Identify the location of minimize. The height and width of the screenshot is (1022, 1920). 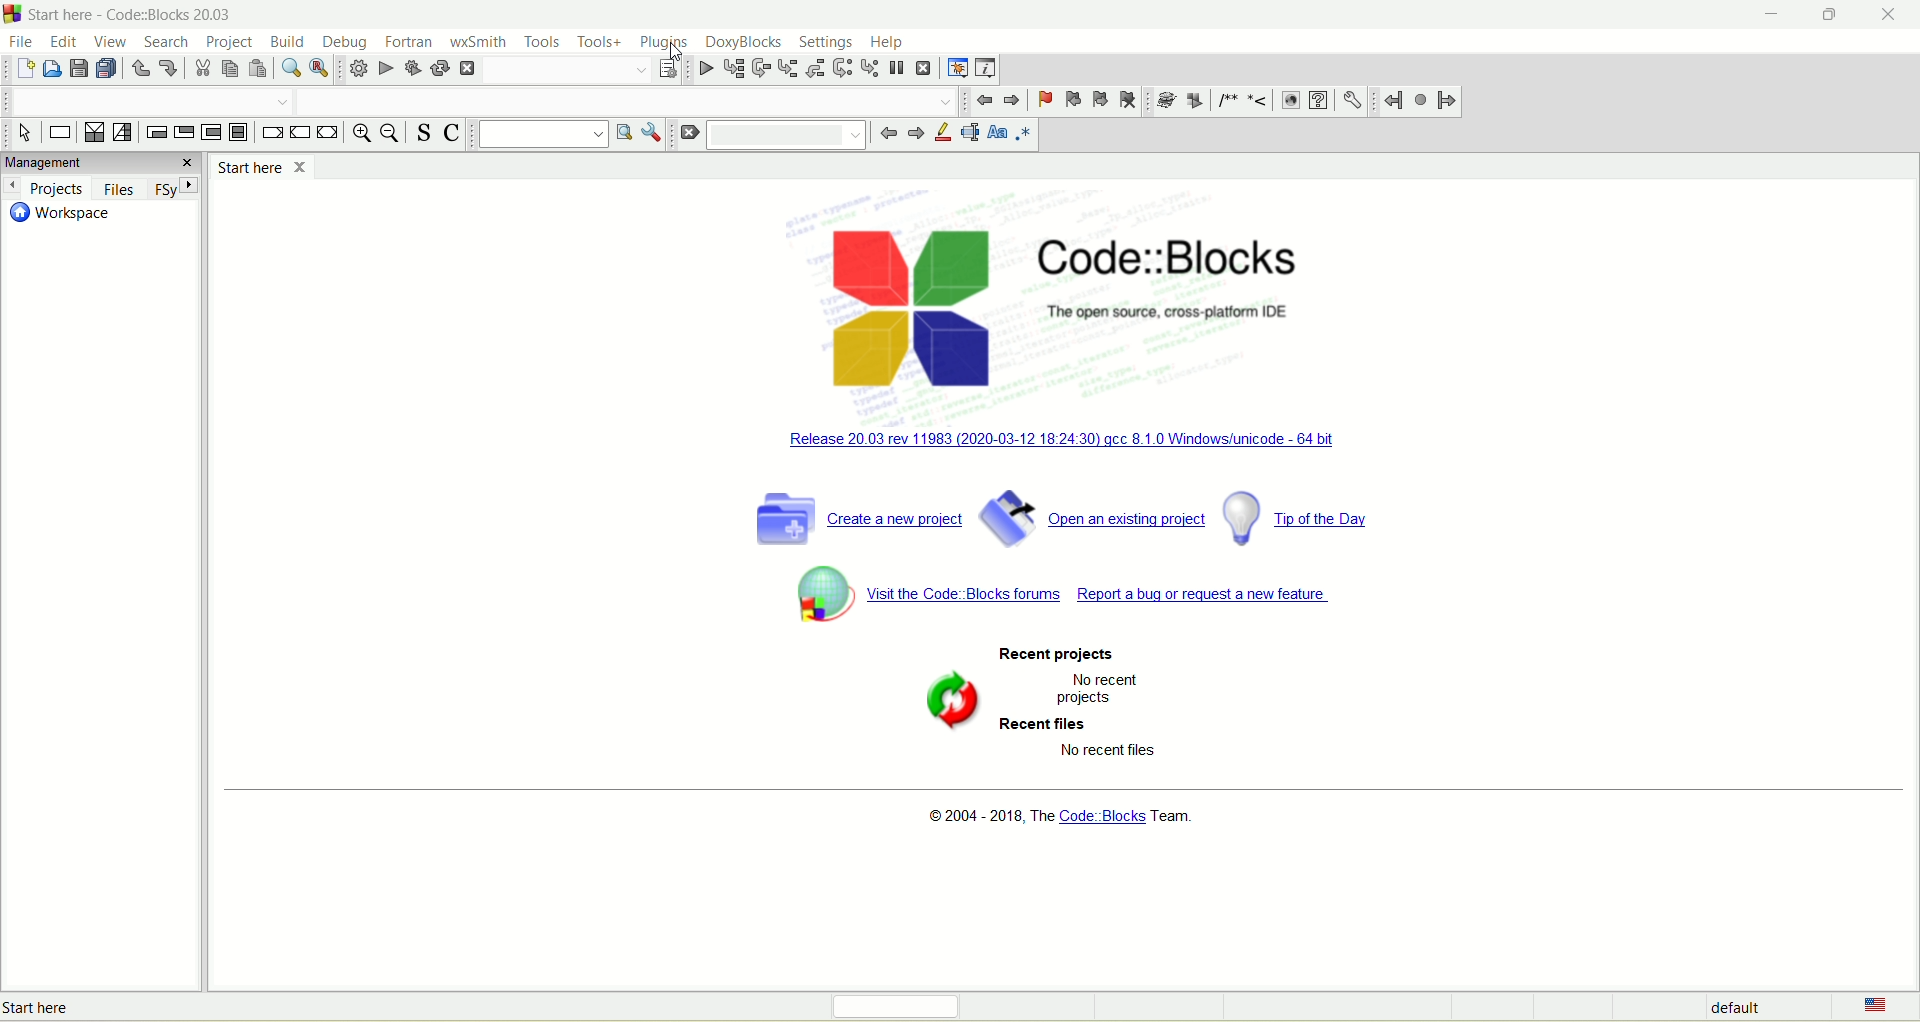
(1769, 18).